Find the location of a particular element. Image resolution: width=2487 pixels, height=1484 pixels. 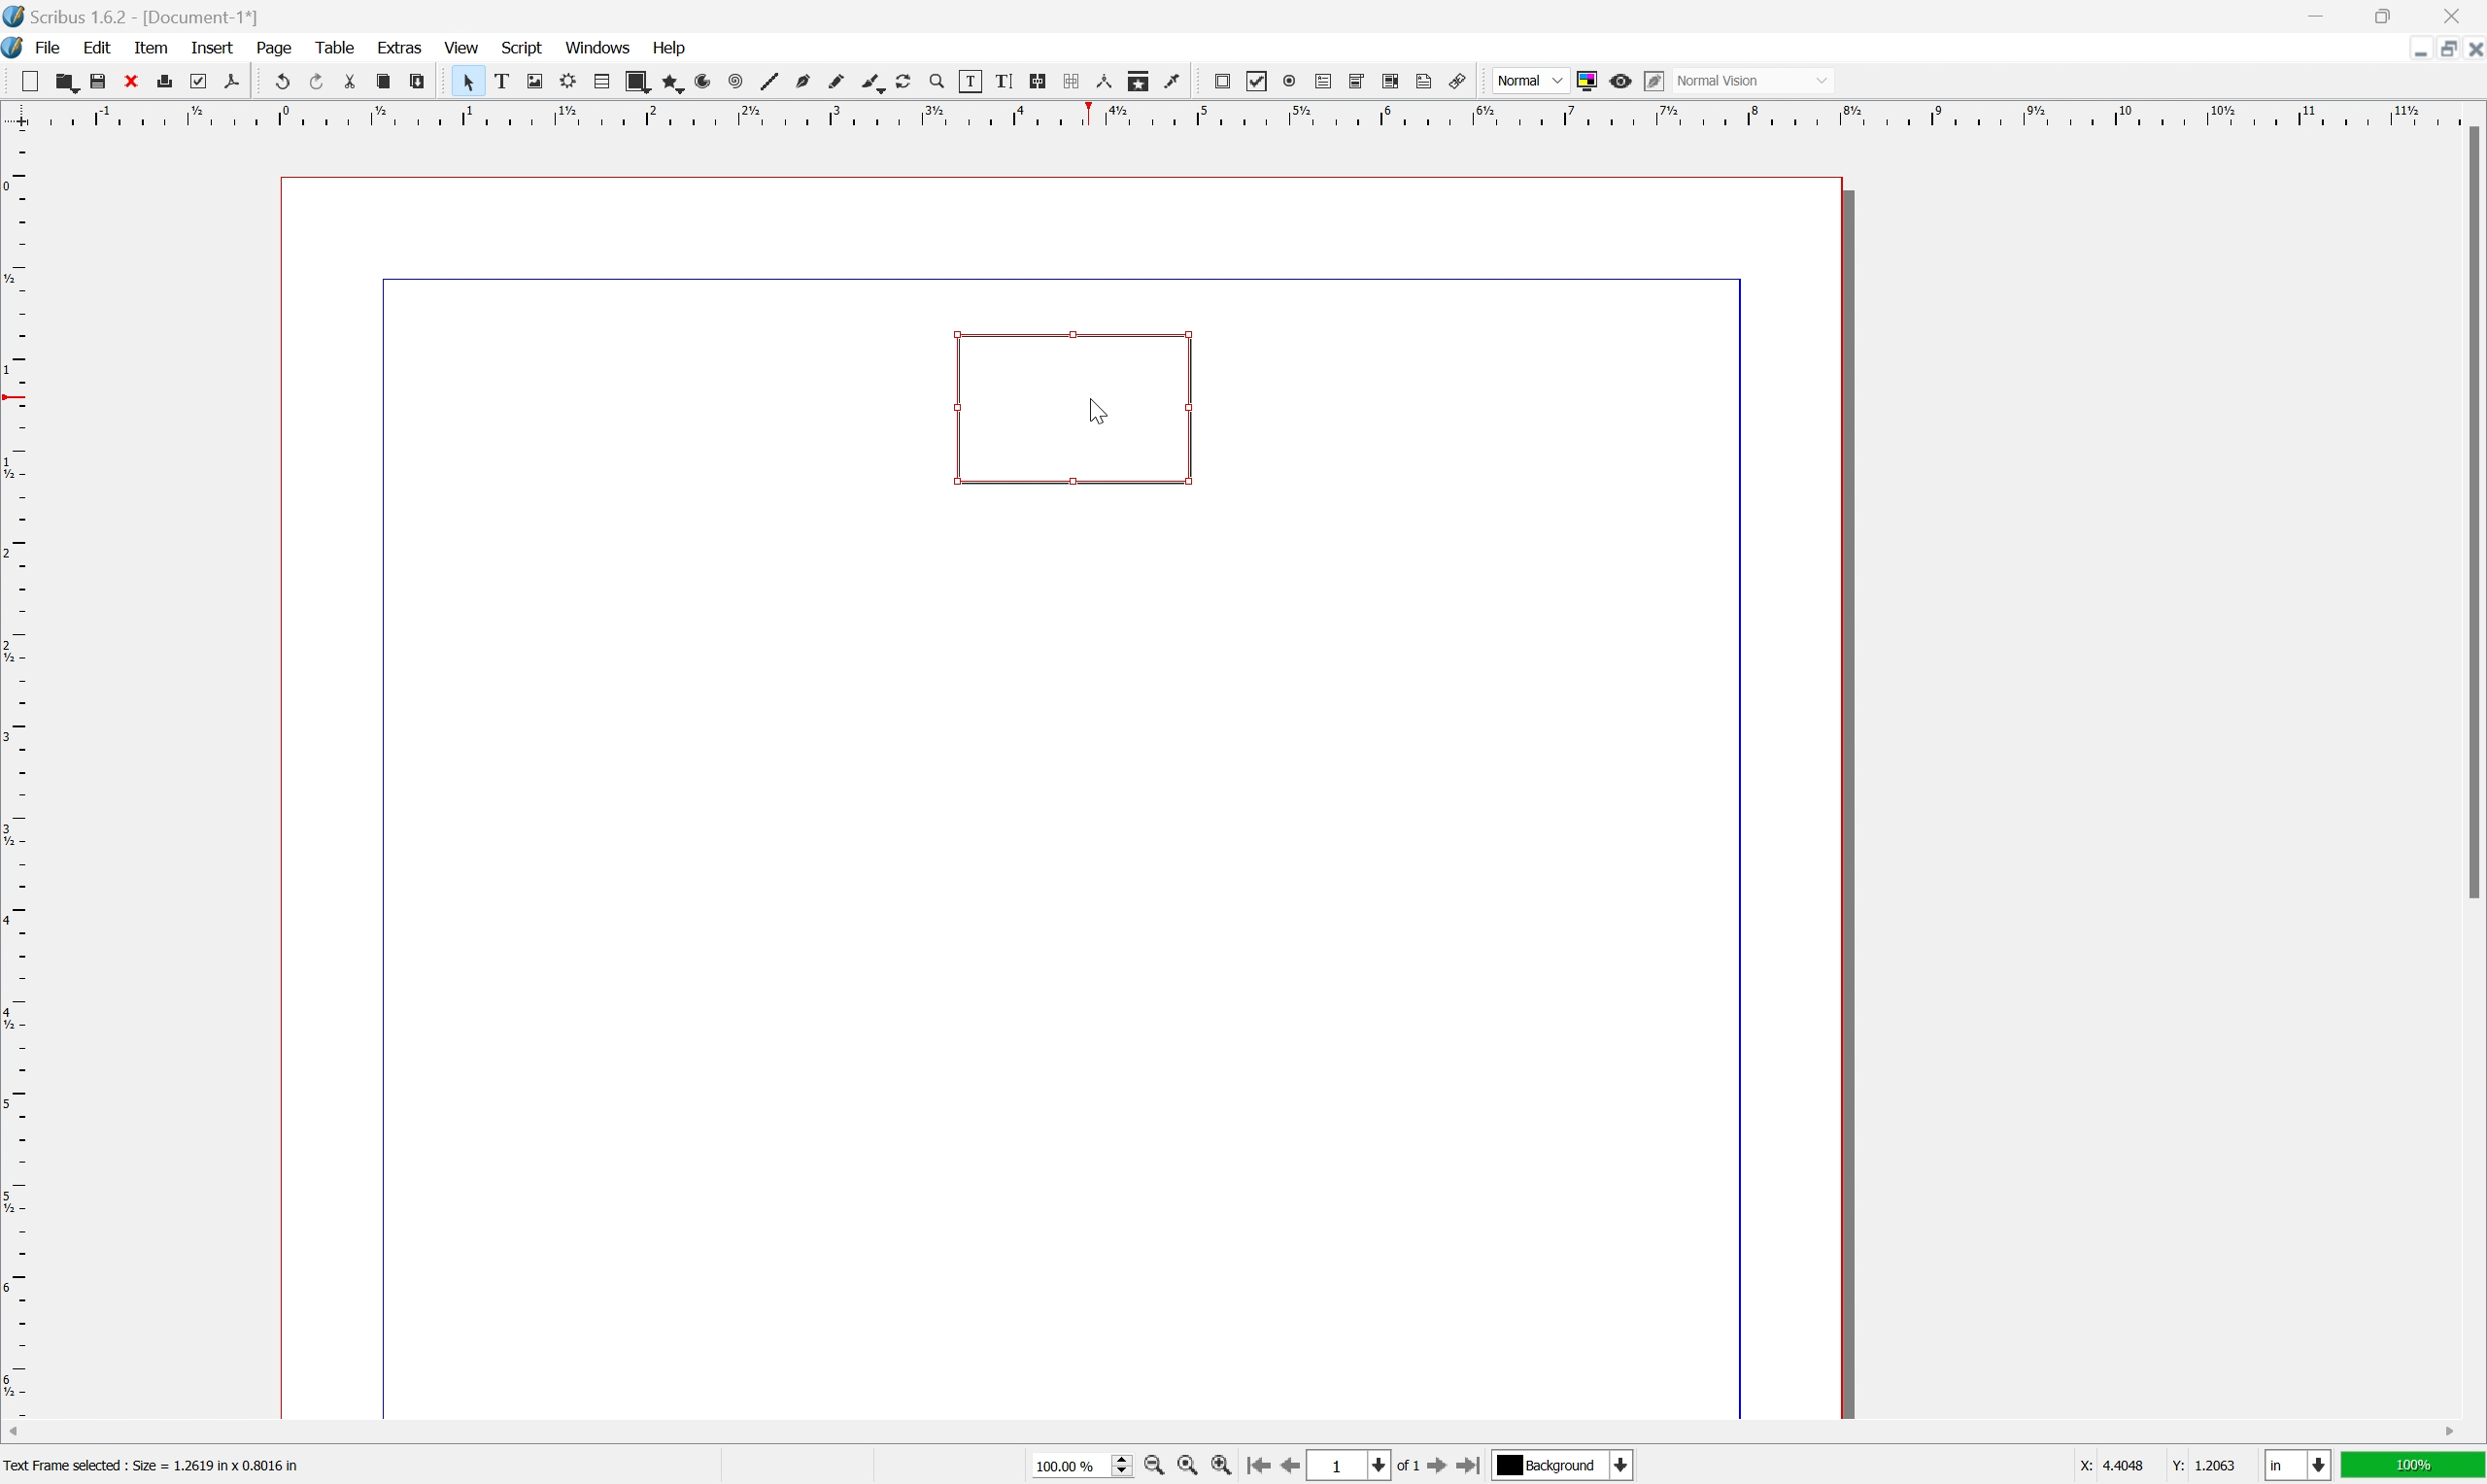

ruler is located at coordinates (16, 772).